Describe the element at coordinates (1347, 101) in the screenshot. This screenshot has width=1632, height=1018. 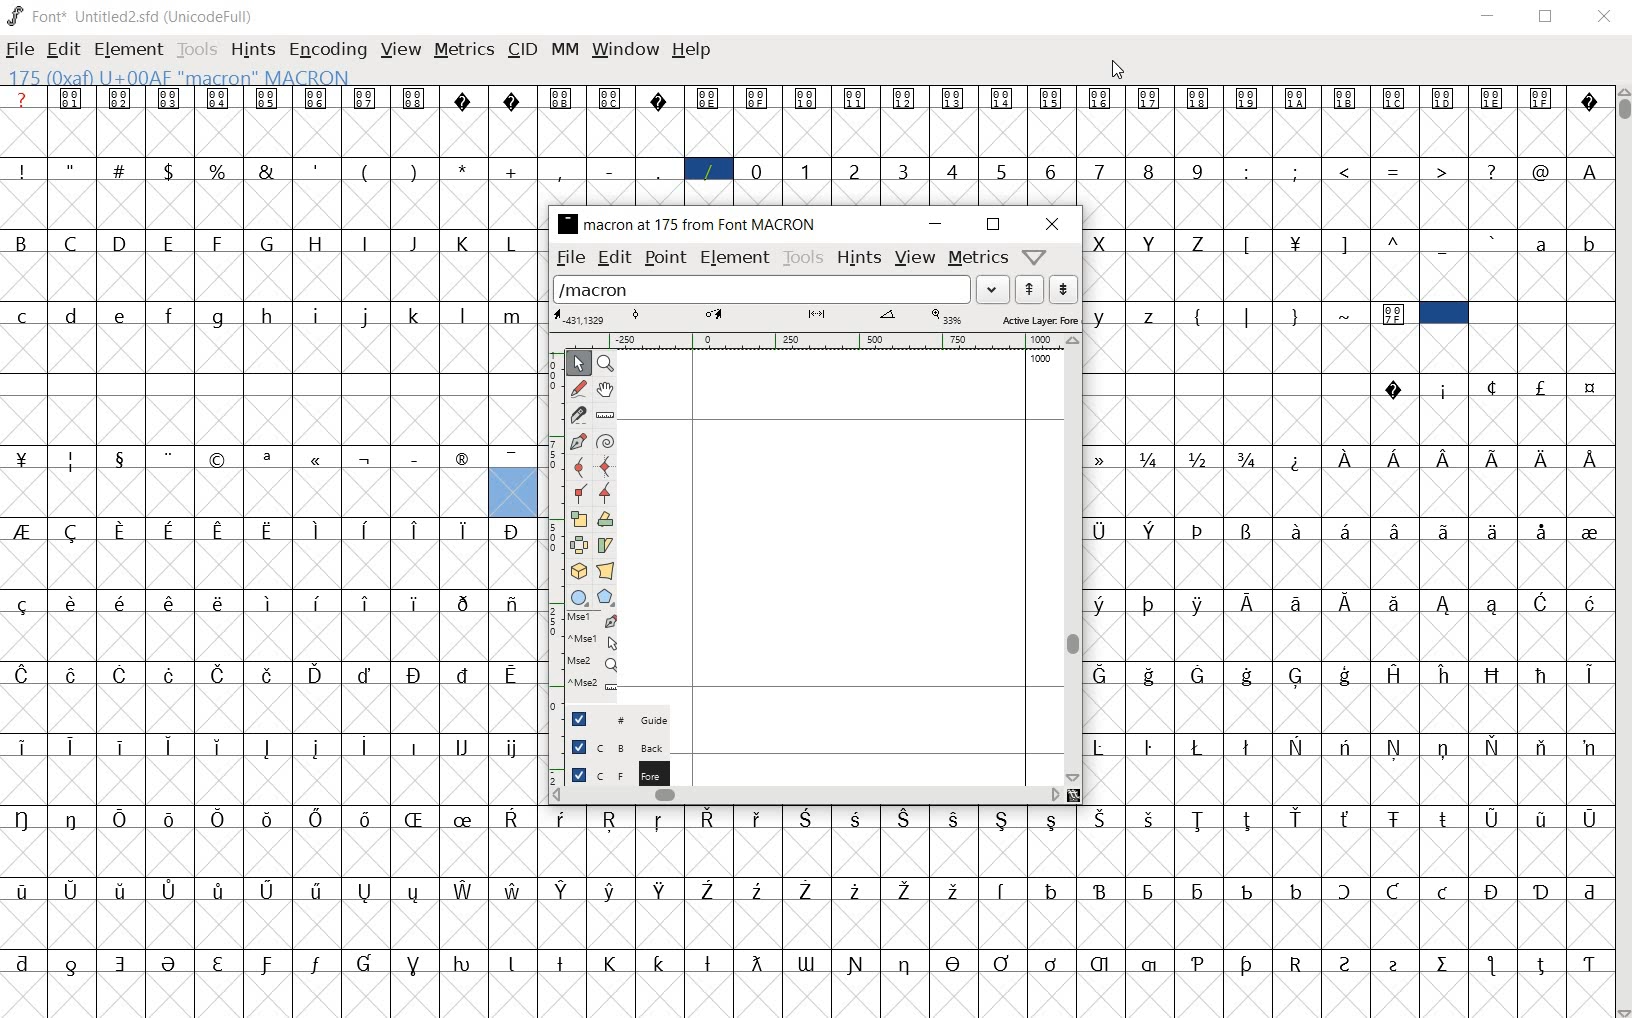
I see `Symbol` at that location.